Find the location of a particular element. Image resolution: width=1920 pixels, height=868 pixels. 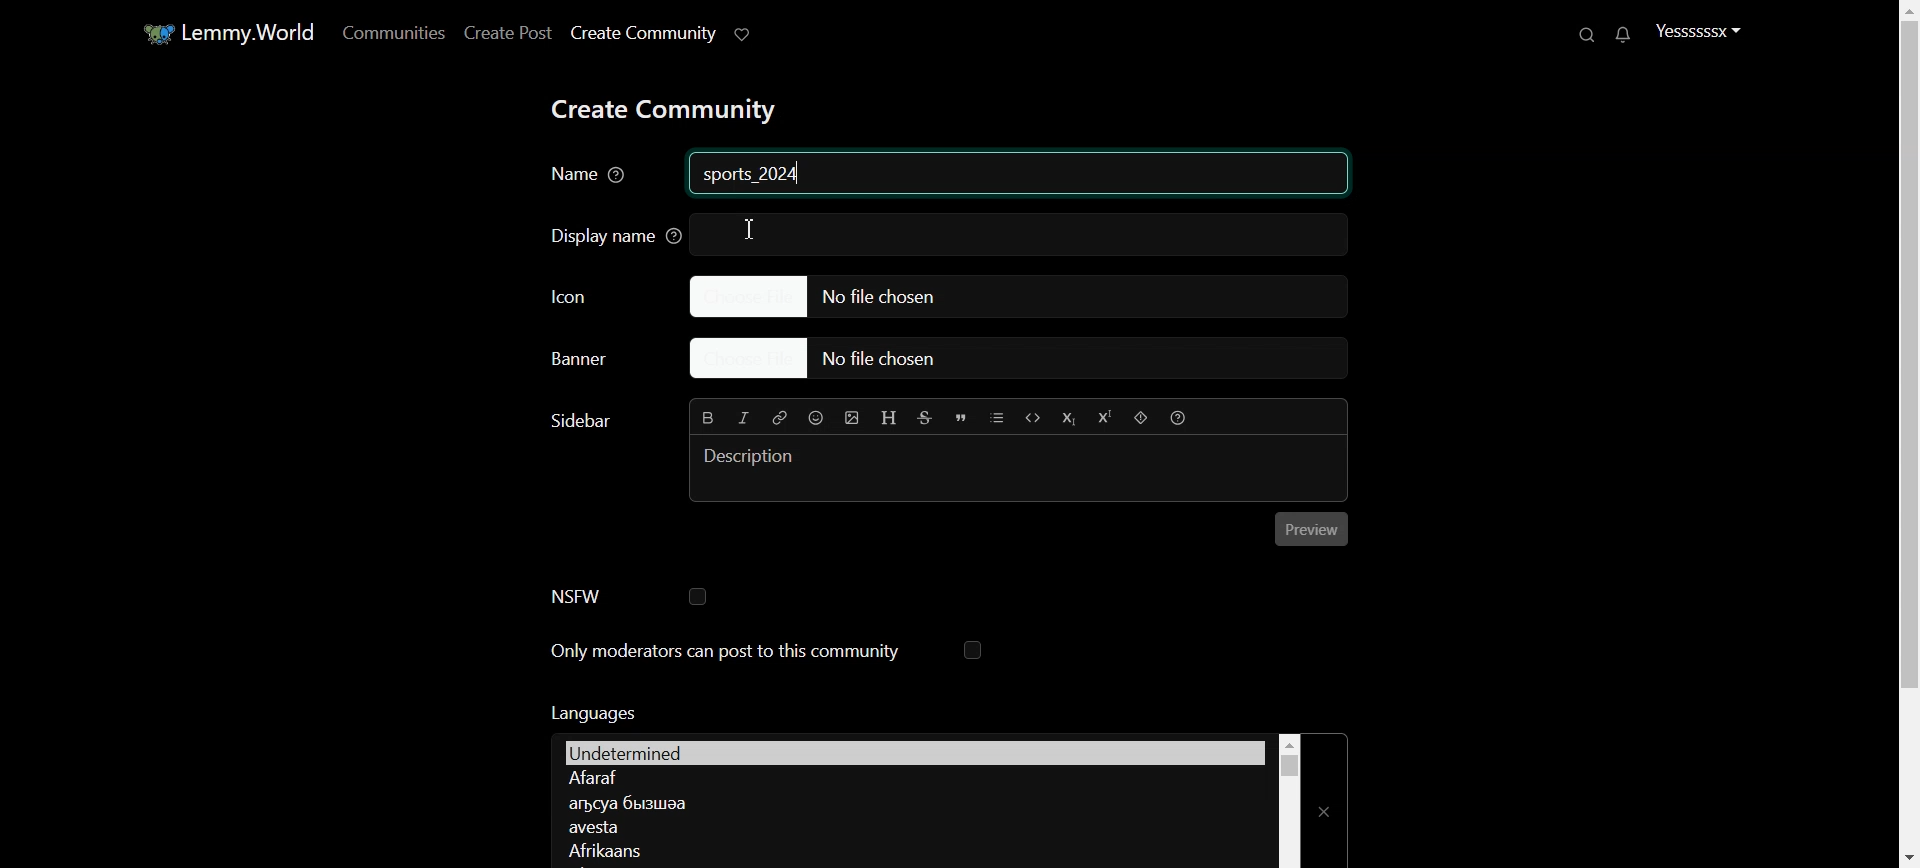

Spoiler is located at coordinates (1141, 418).